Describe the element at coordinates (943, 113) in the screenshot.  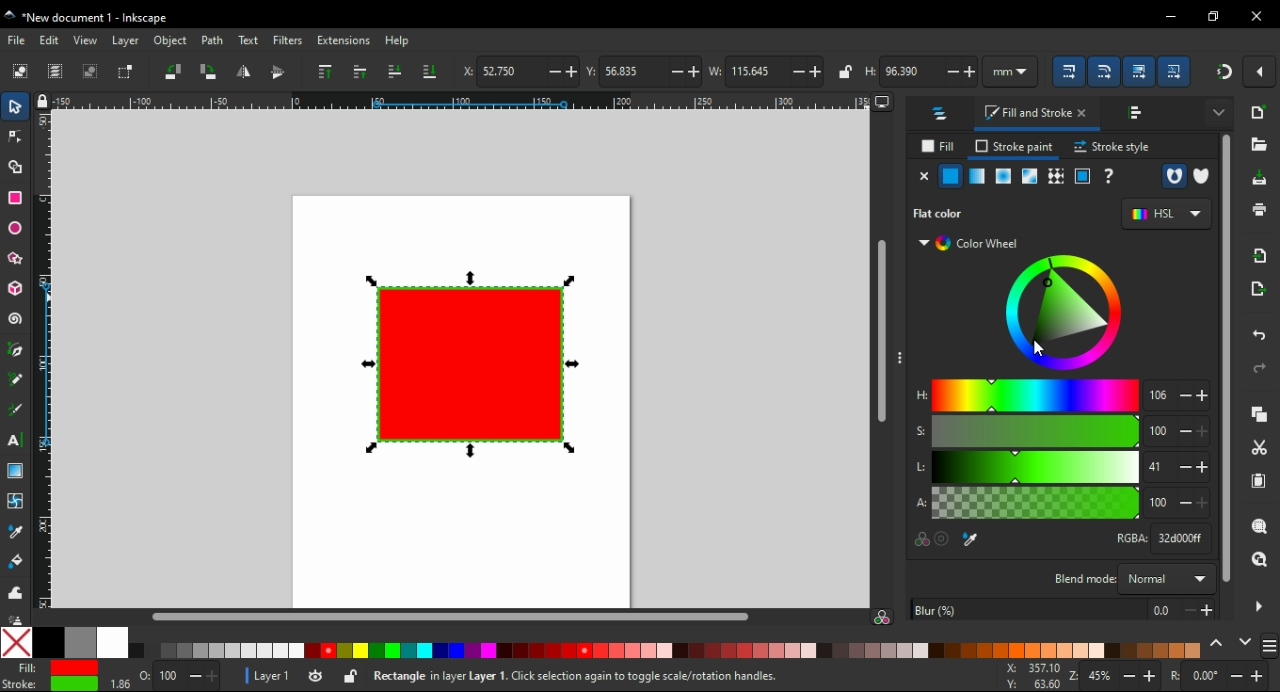
I see `layers and objects` at that location.